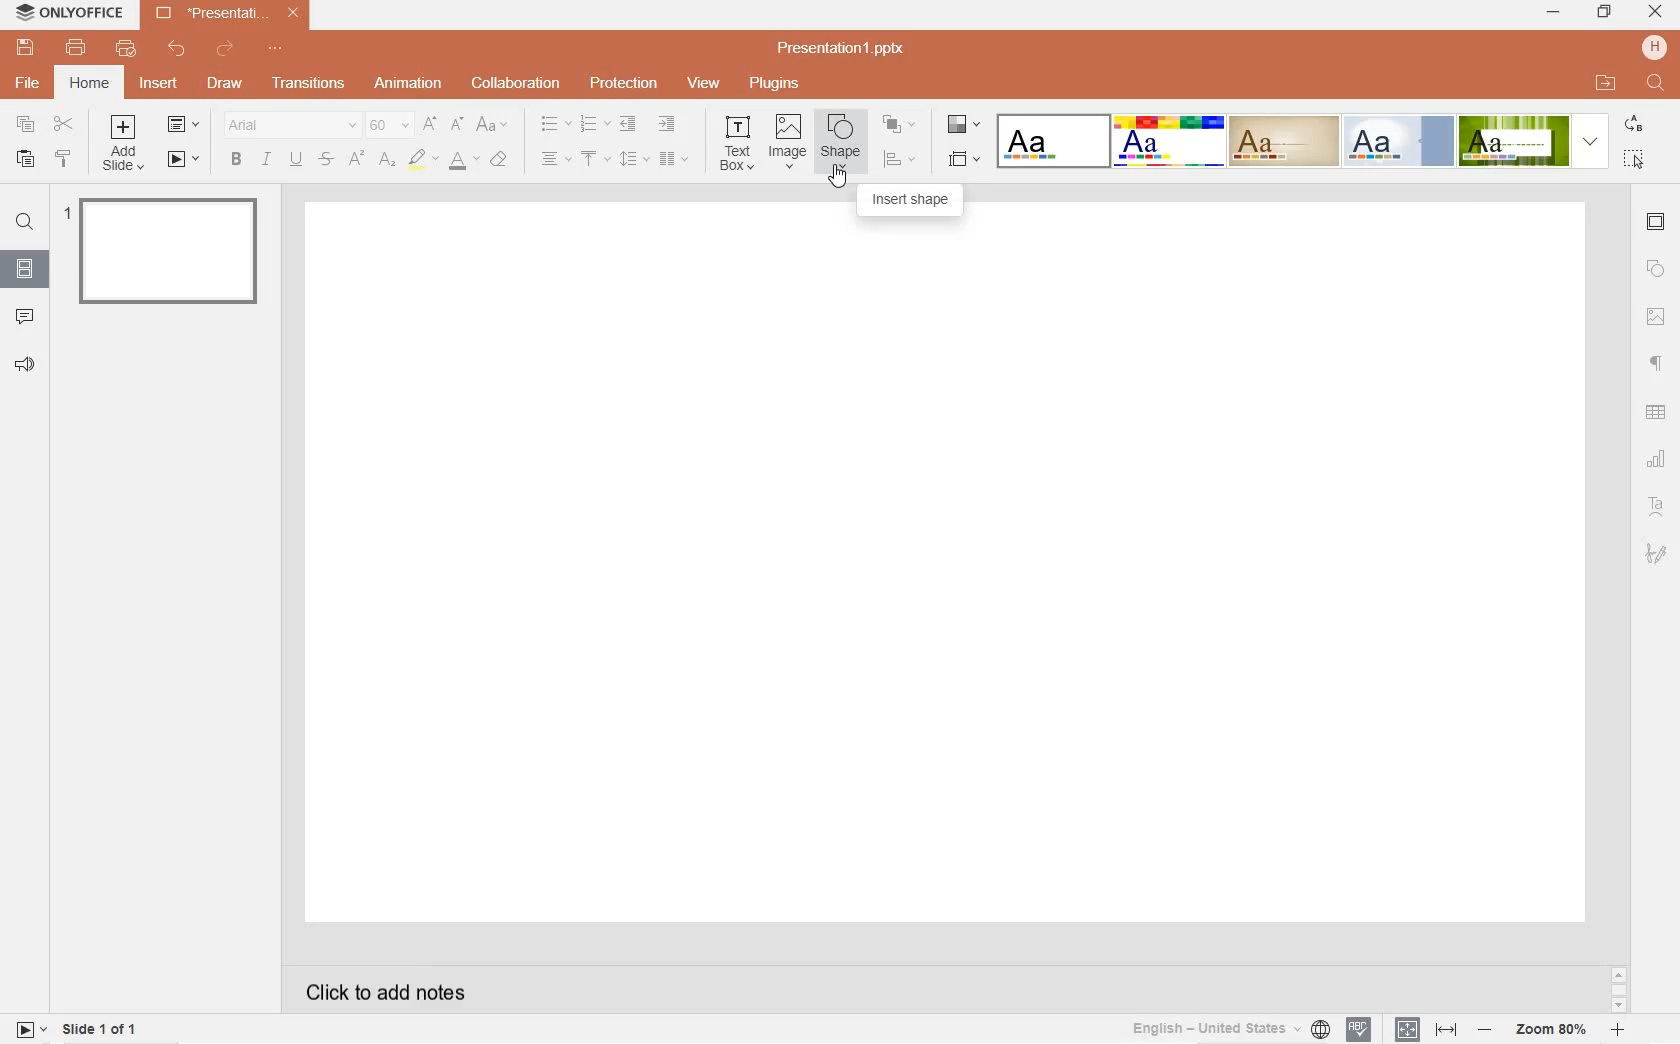 This screenshot has width=1680, height=1044. Describe the element at coordinates (1657, 84) in the screenshot. I see `FIND` at that location.